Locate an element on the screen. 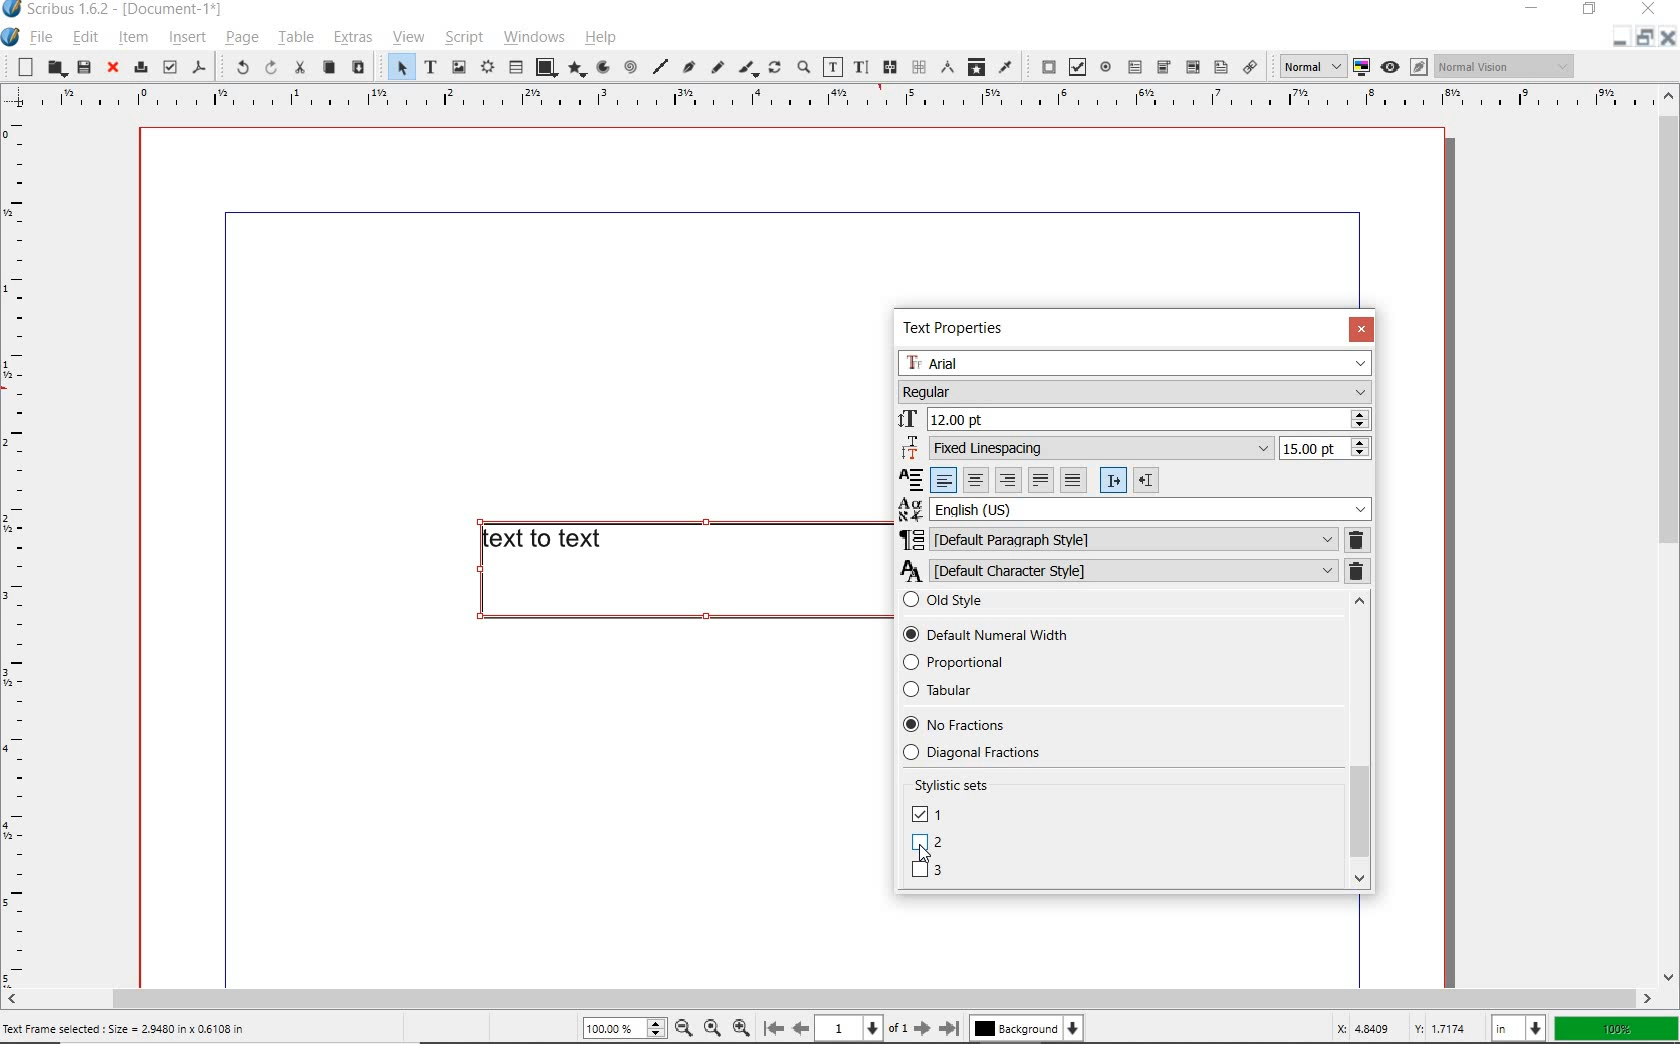  text frame is located at coordinates (429, 68).